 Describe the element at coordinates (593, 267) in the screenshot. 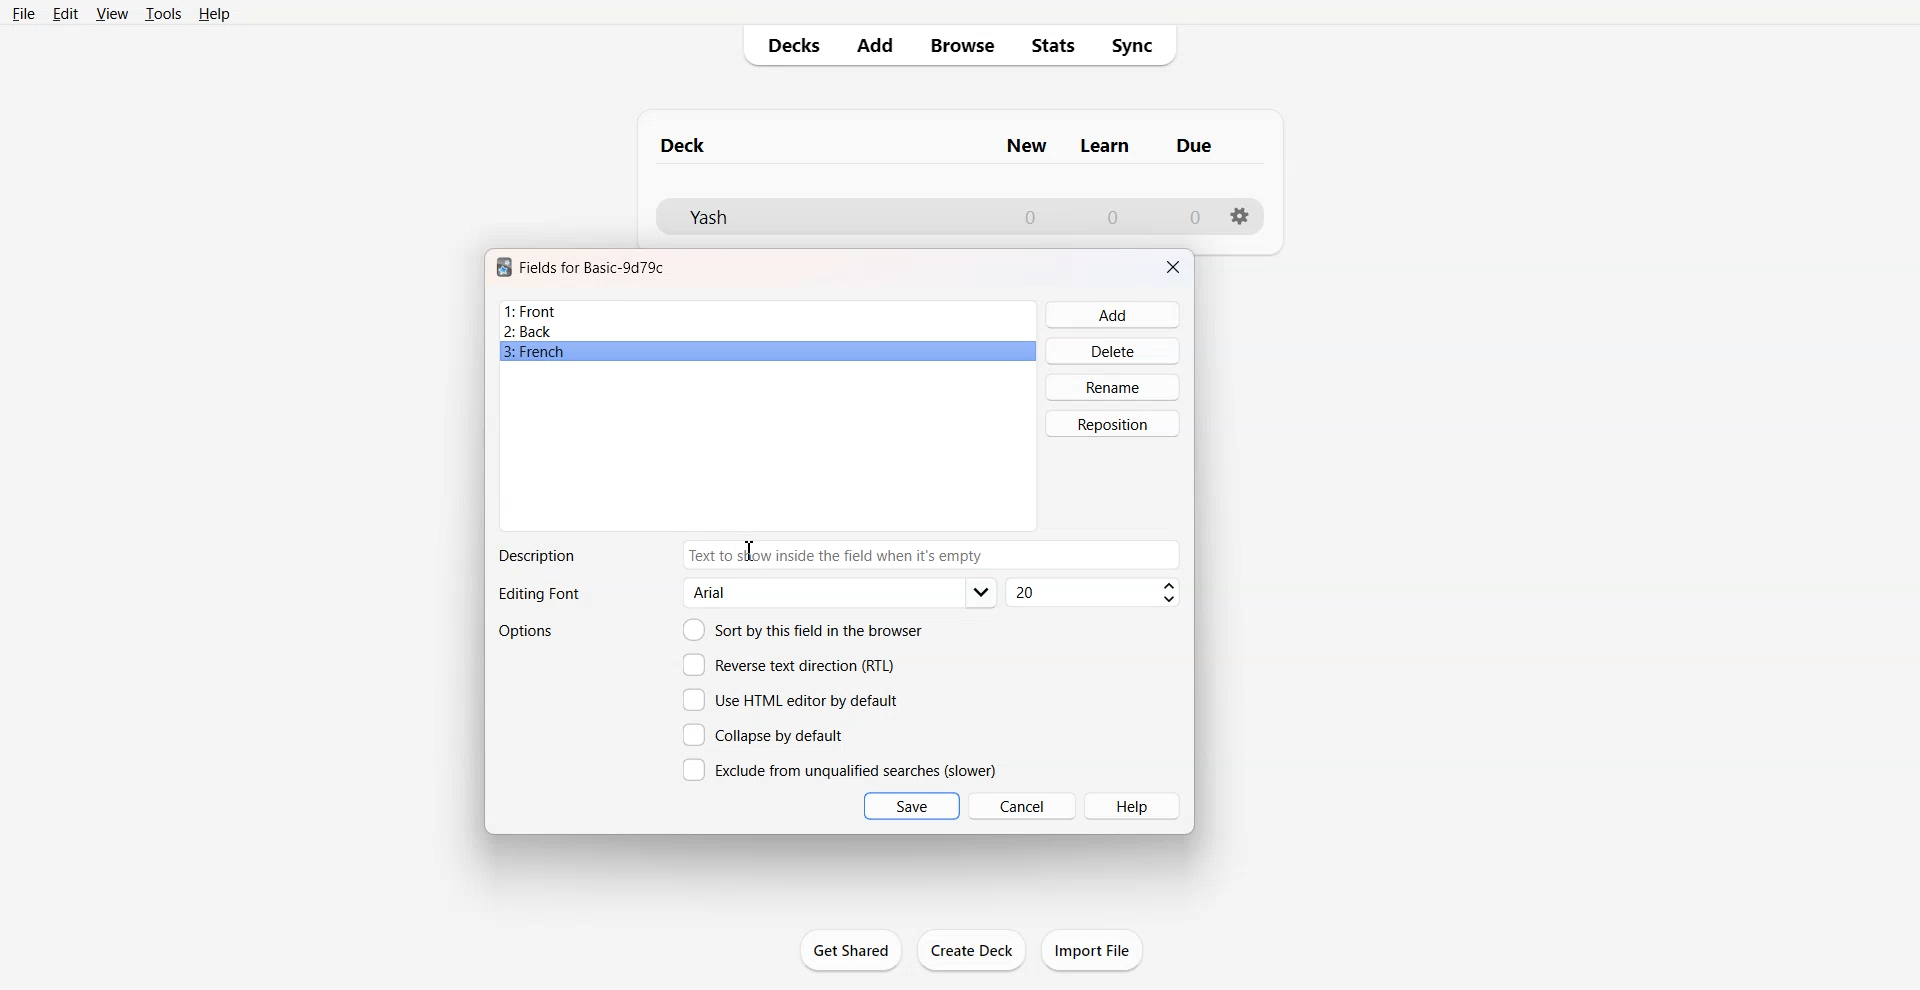

I see `Text 1` at that location.